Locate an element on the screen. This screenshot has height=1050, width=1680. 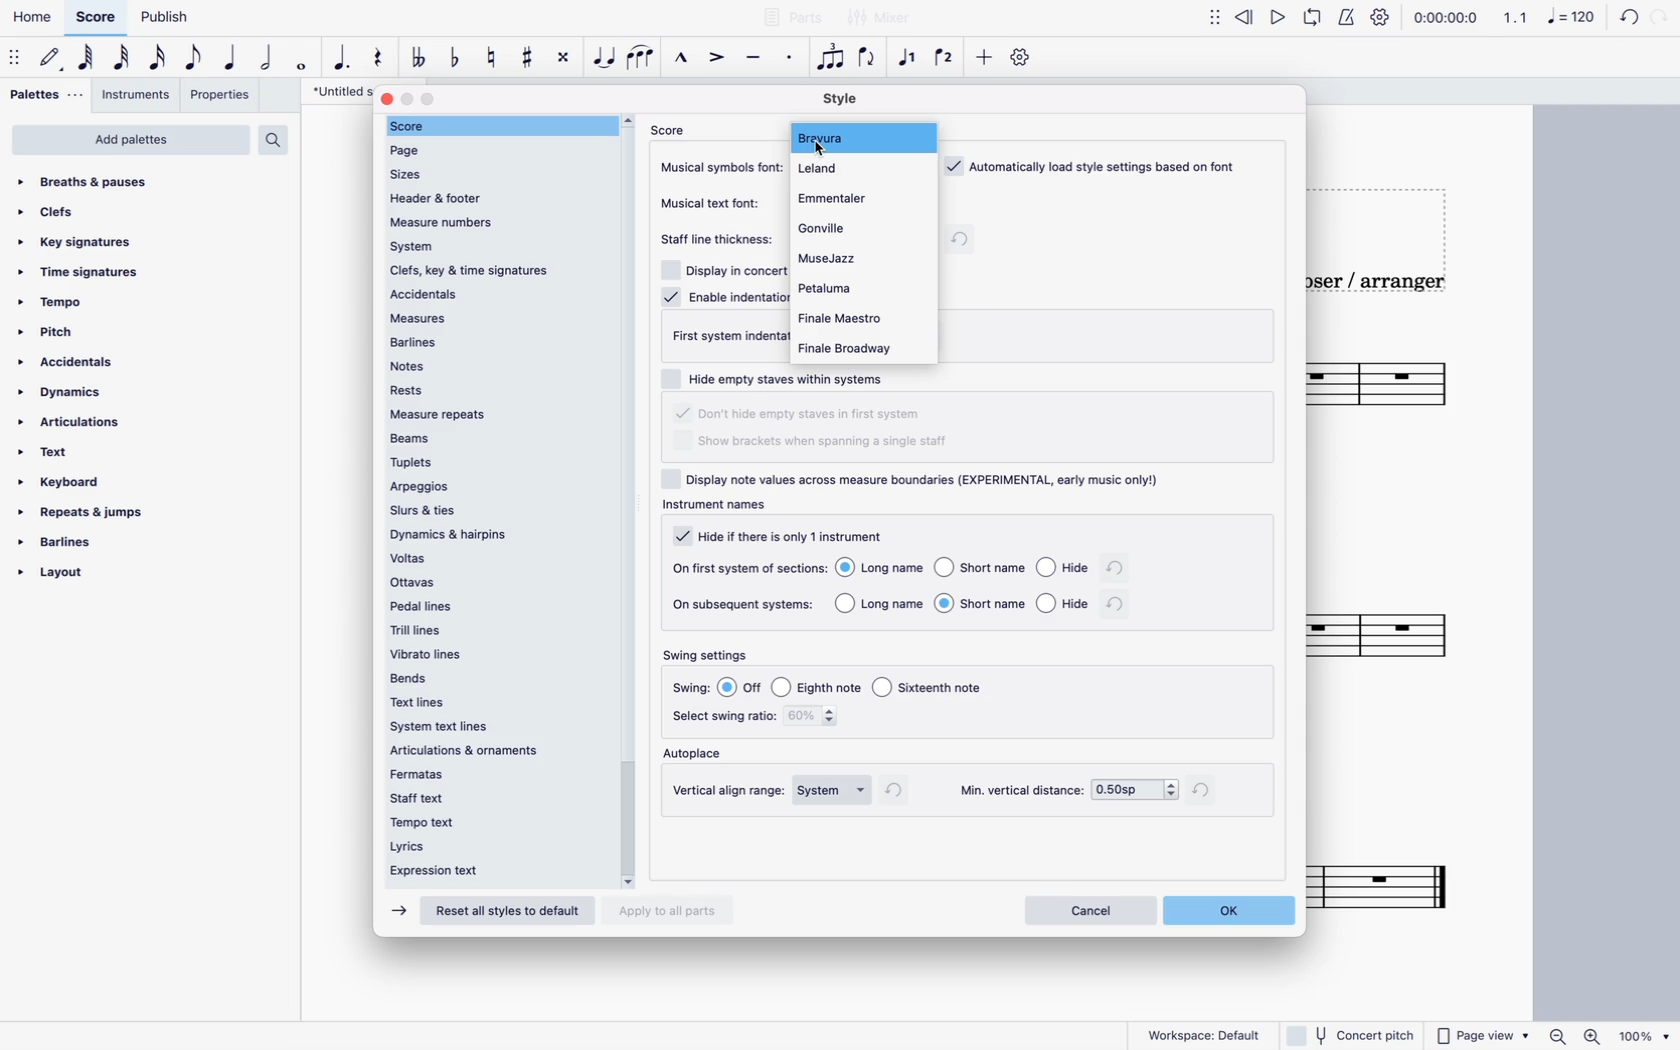
display notes is located at coordinates (920, 479).